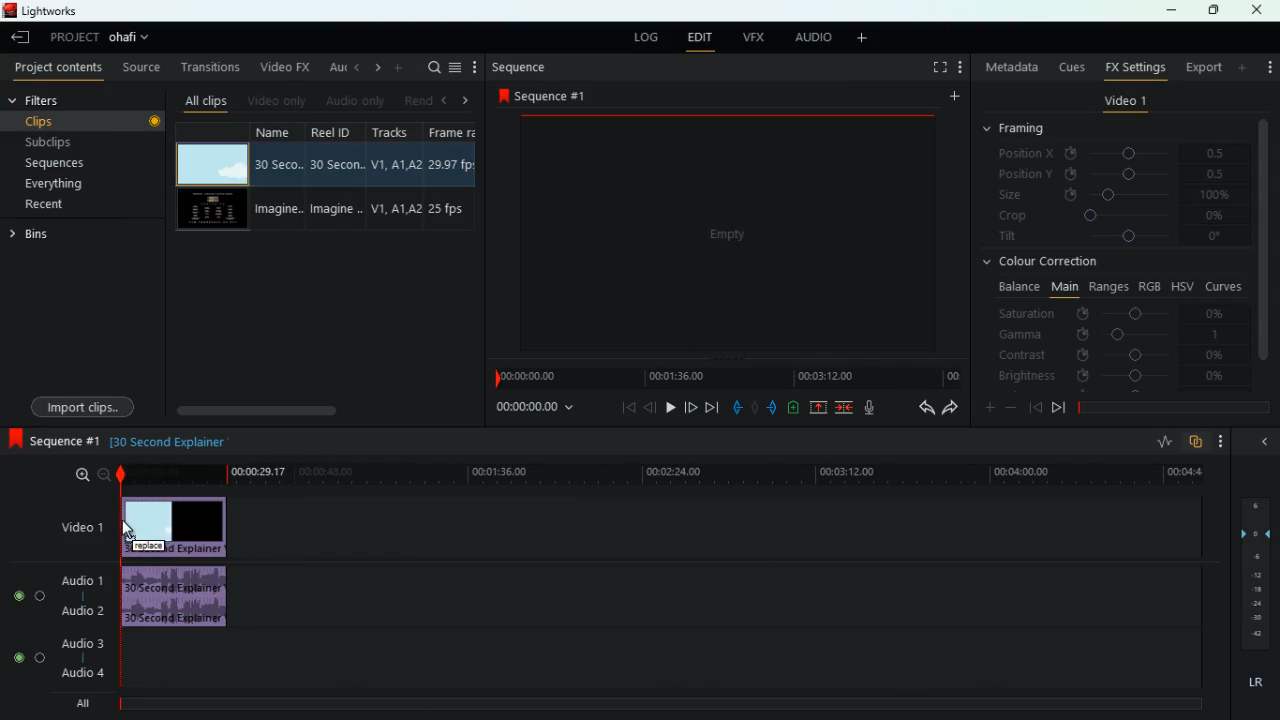 The image size is (1280, 720). I want to click on time frame, so click(1174, 408).